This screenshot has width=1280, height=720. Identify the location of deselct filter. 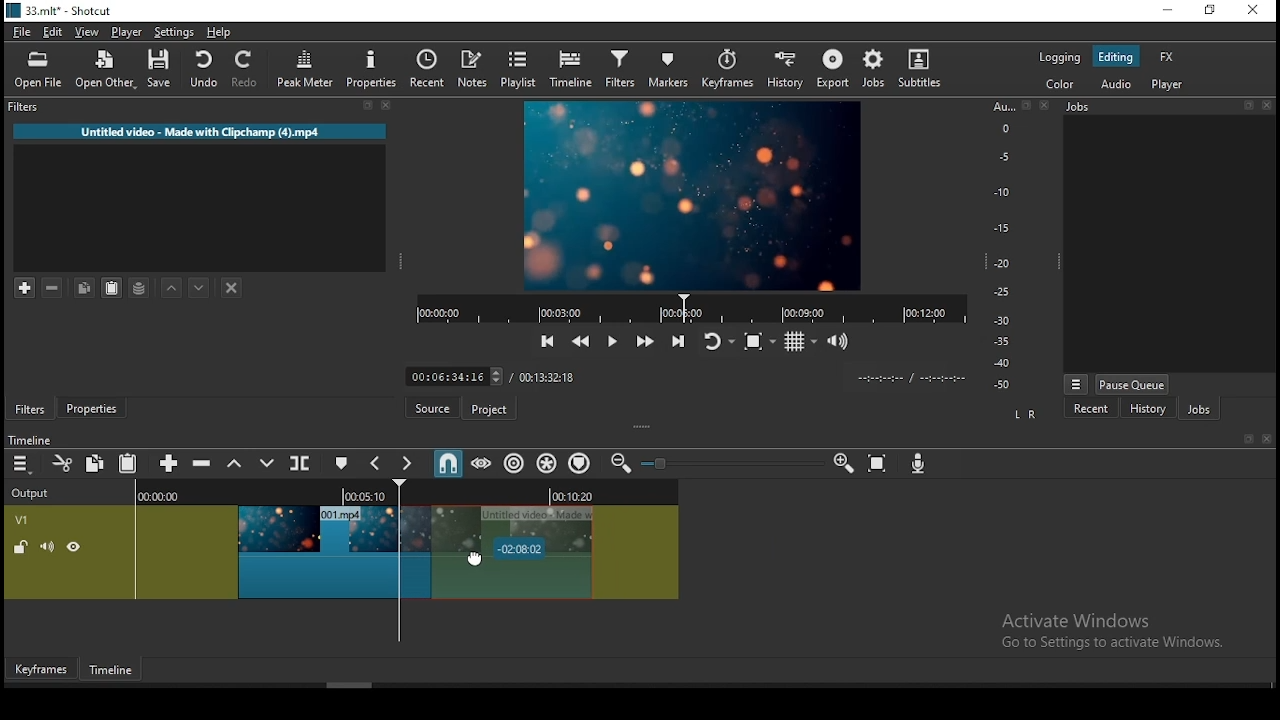
(233, 289).